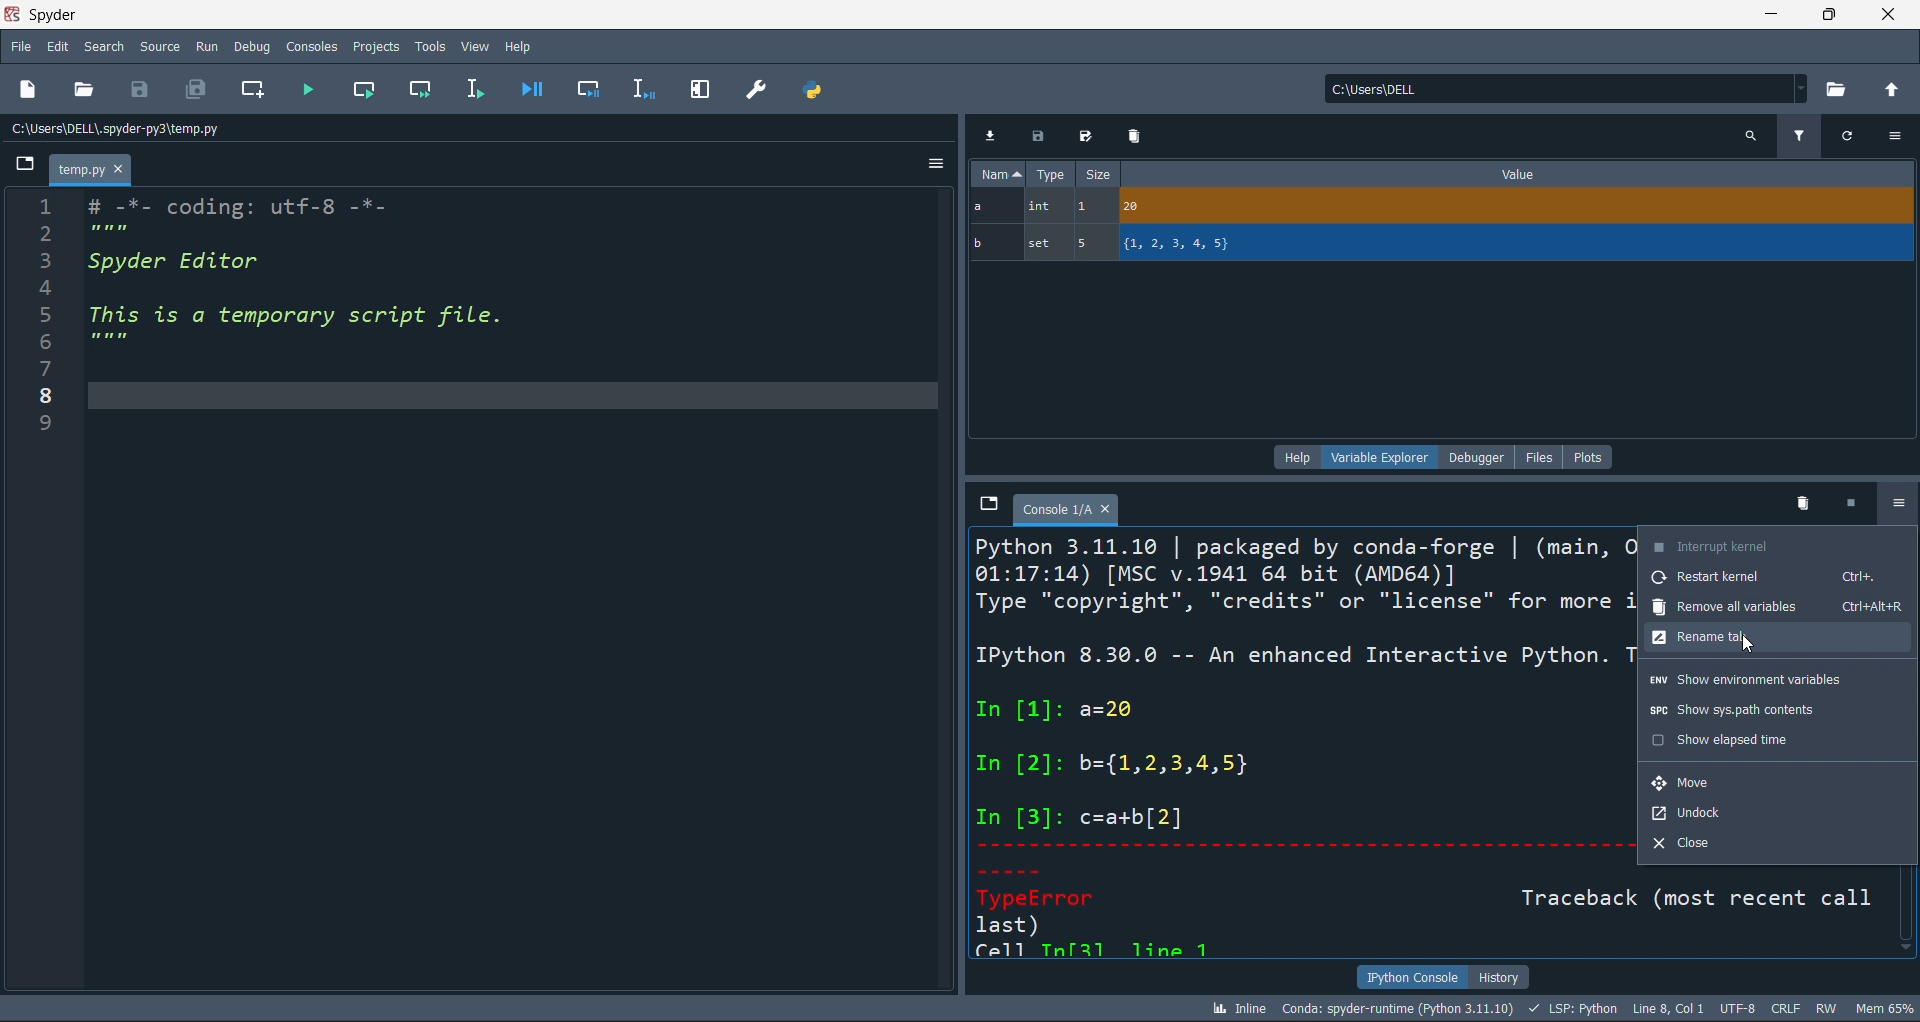 Image resolution: width=1920 pixels, height=1022 pixels. I want to click on size, so click(1097, 175).